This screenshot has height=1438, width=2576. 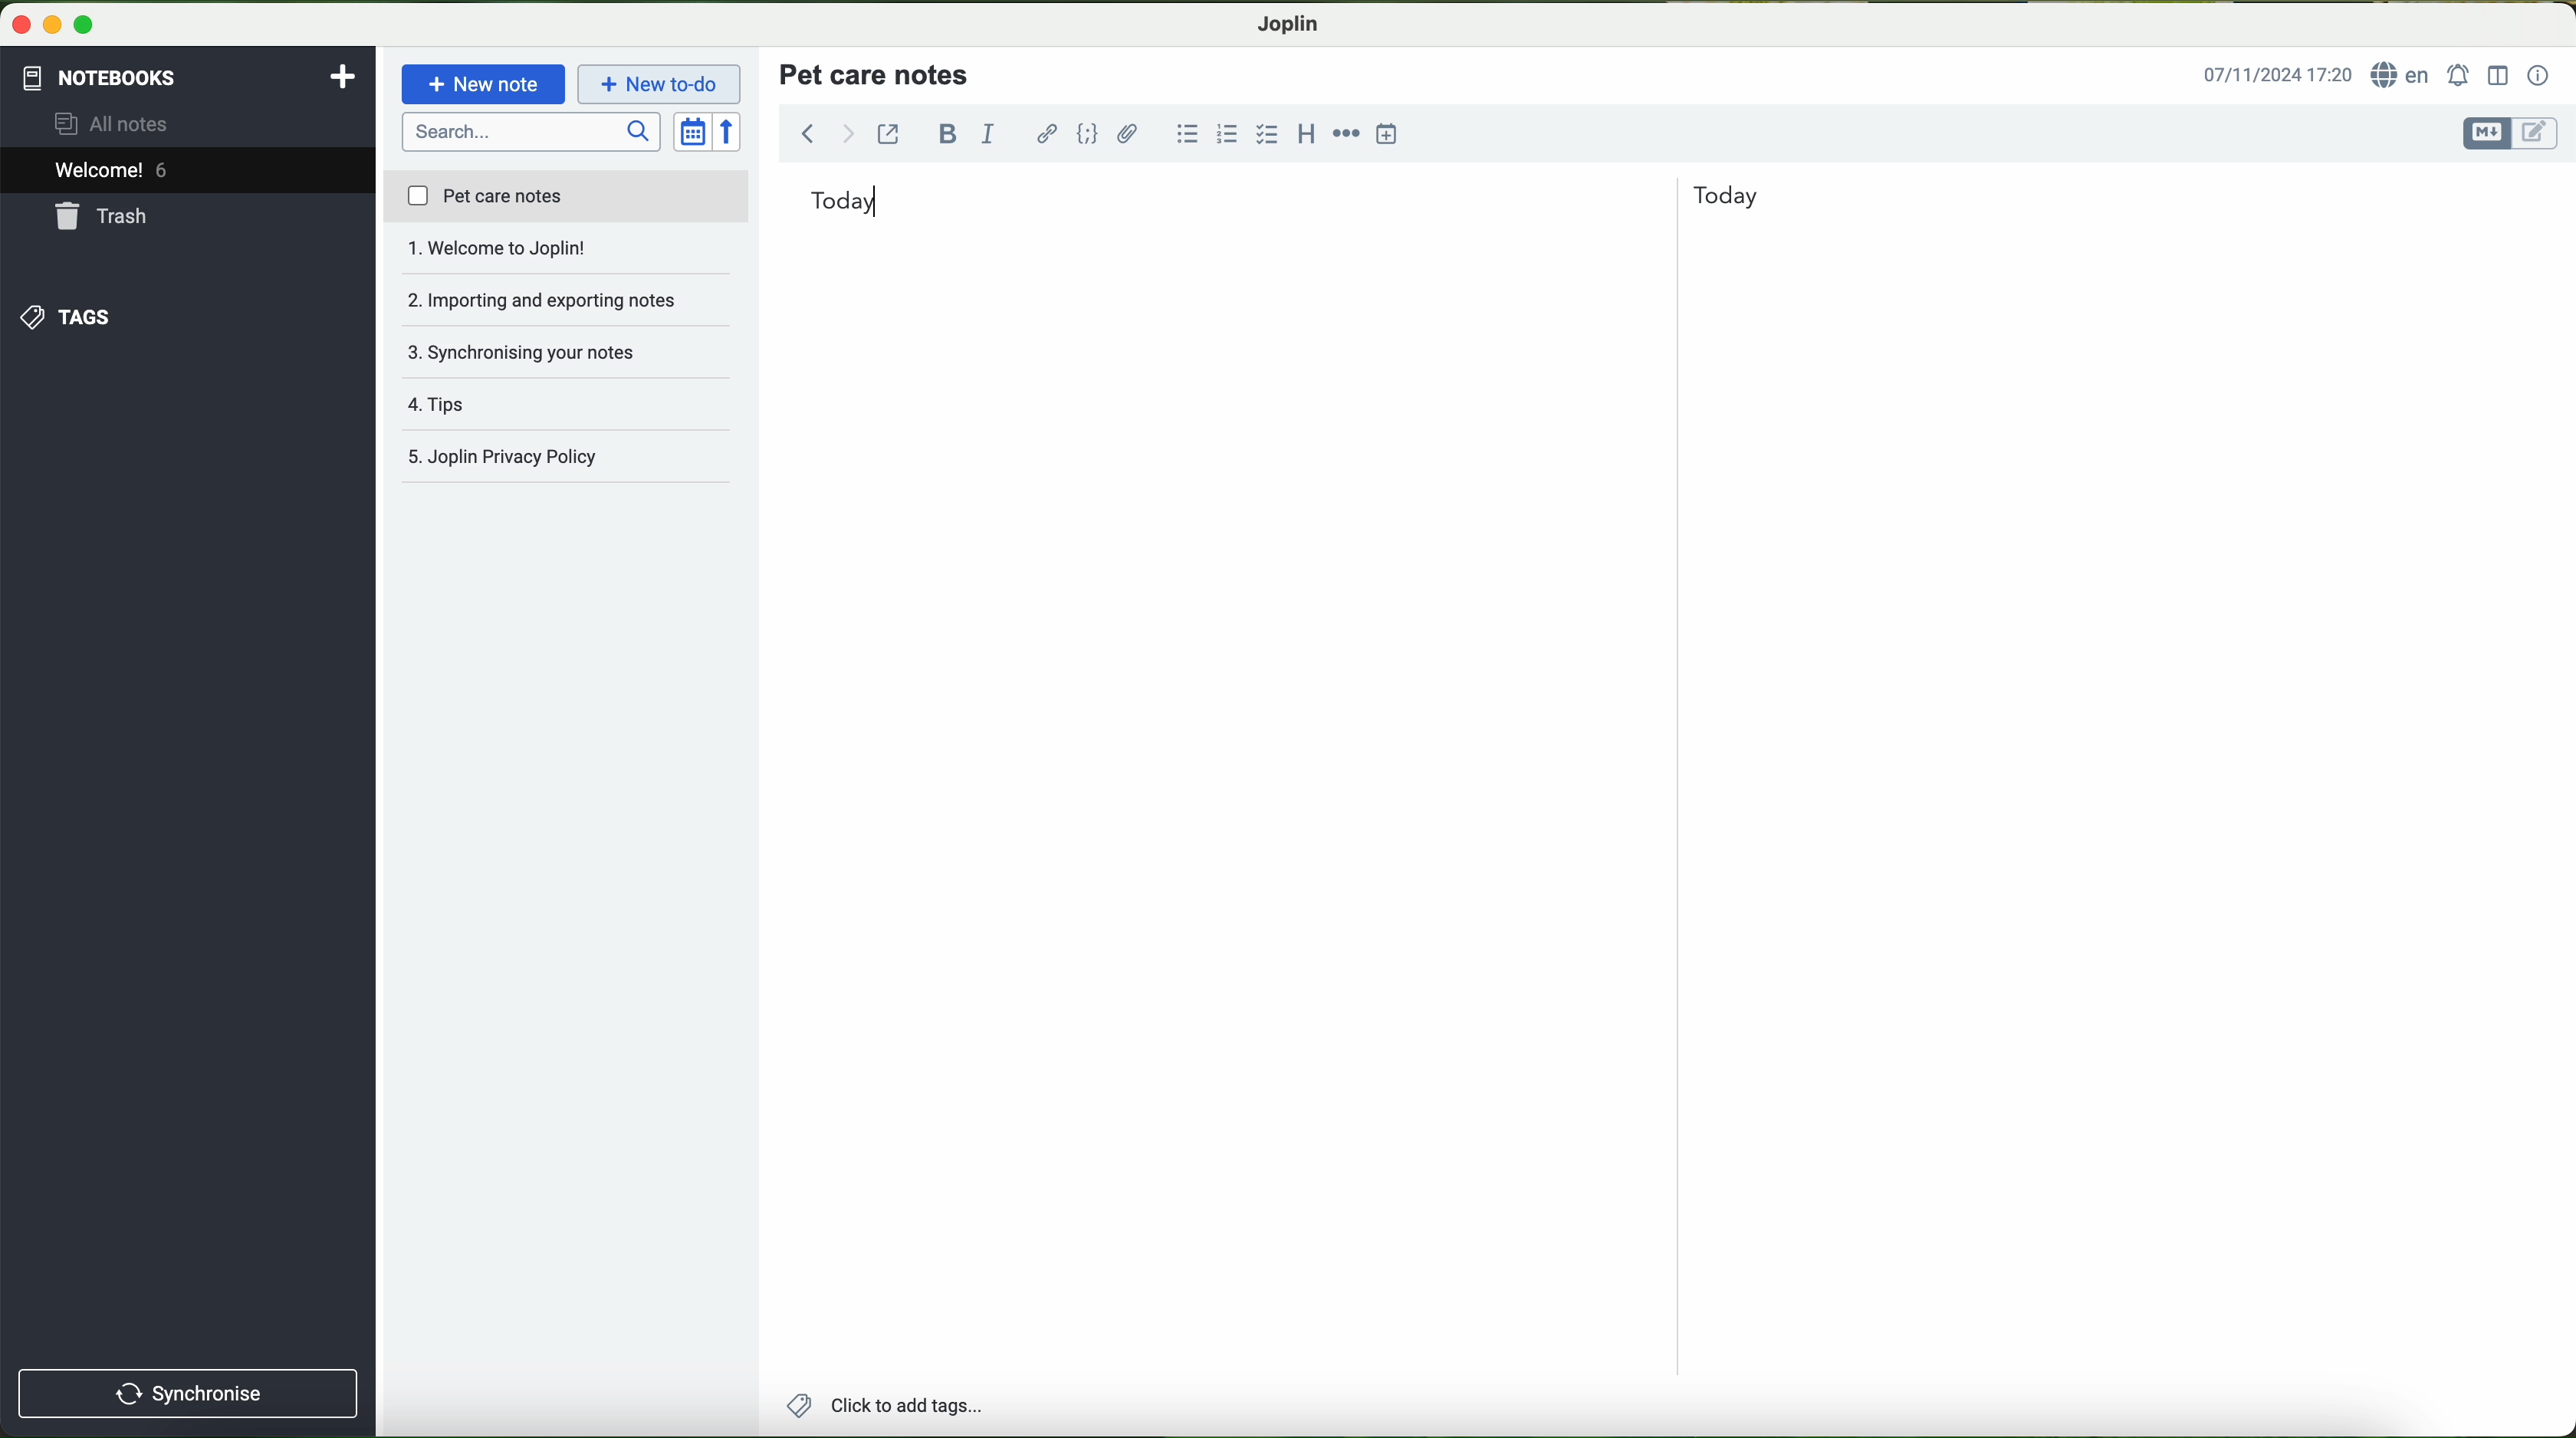 I want to click on horizontal rule, so click(x=1347, y=131).